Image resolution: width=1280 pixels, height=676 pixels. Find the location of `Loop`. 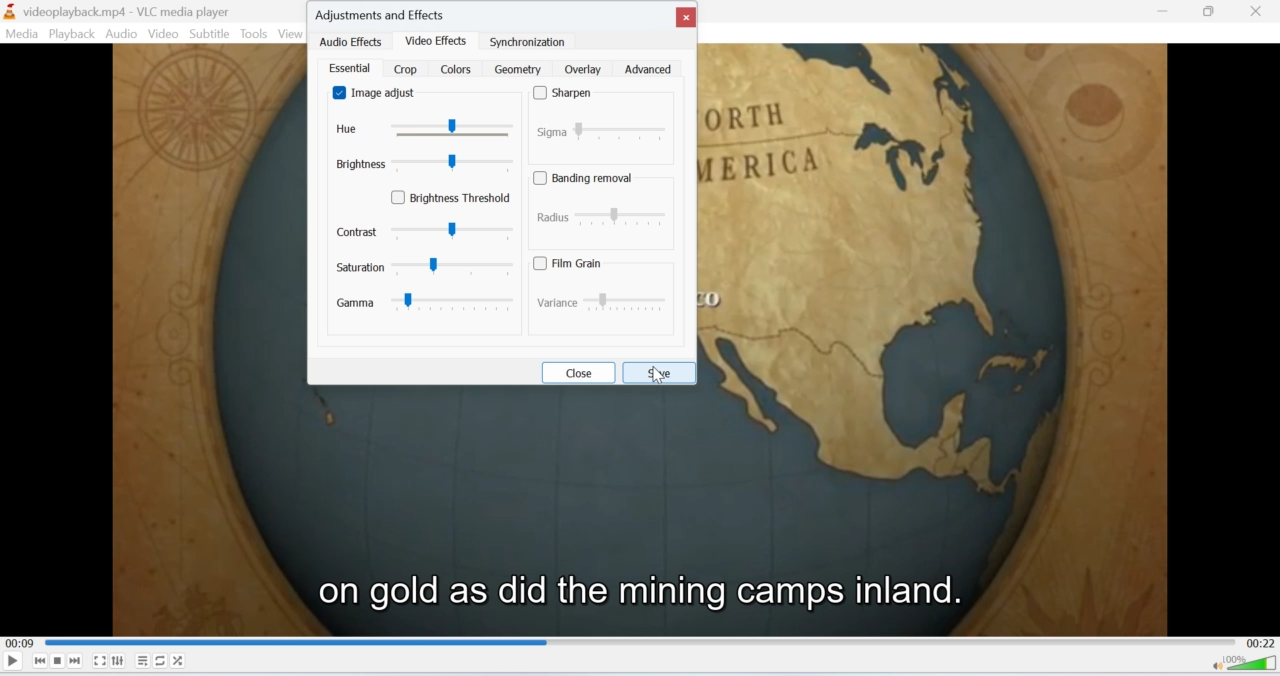

Loop is located at coordinates (161, 660).